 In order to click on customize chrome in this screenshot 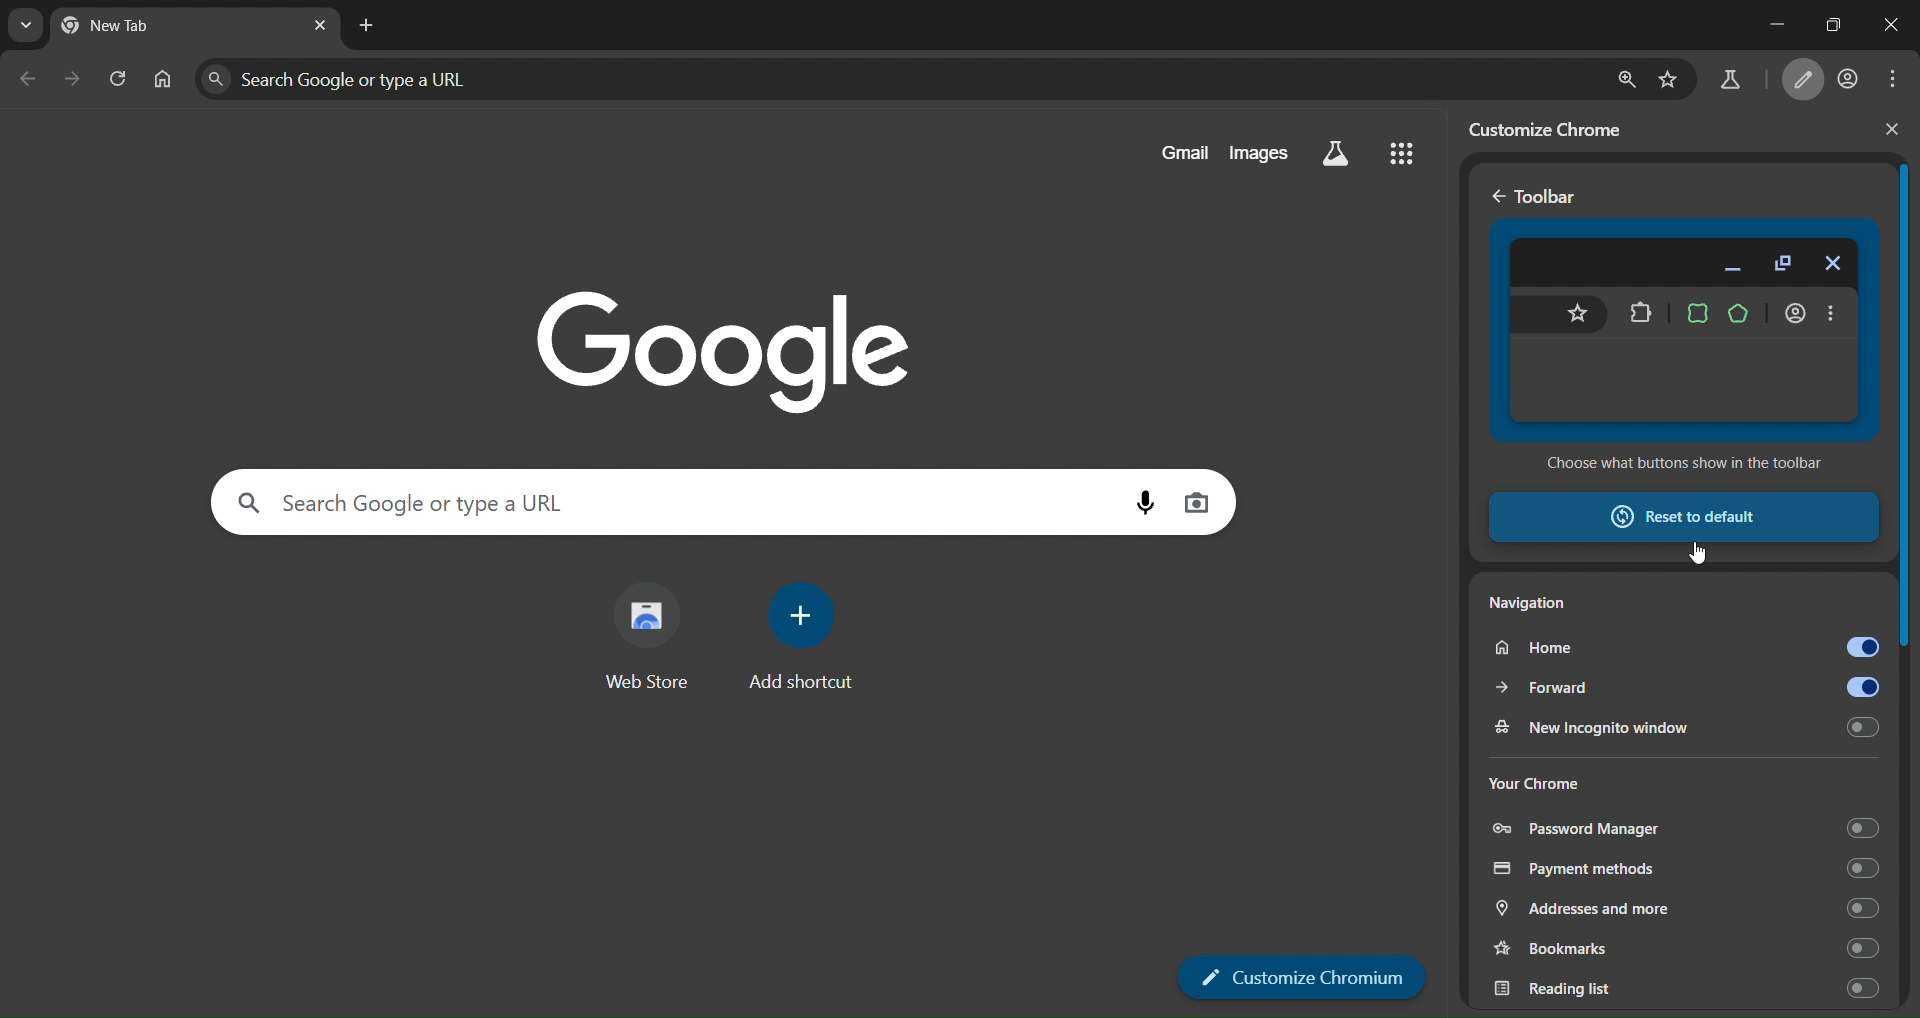, I will do `click(1558, 127)`.